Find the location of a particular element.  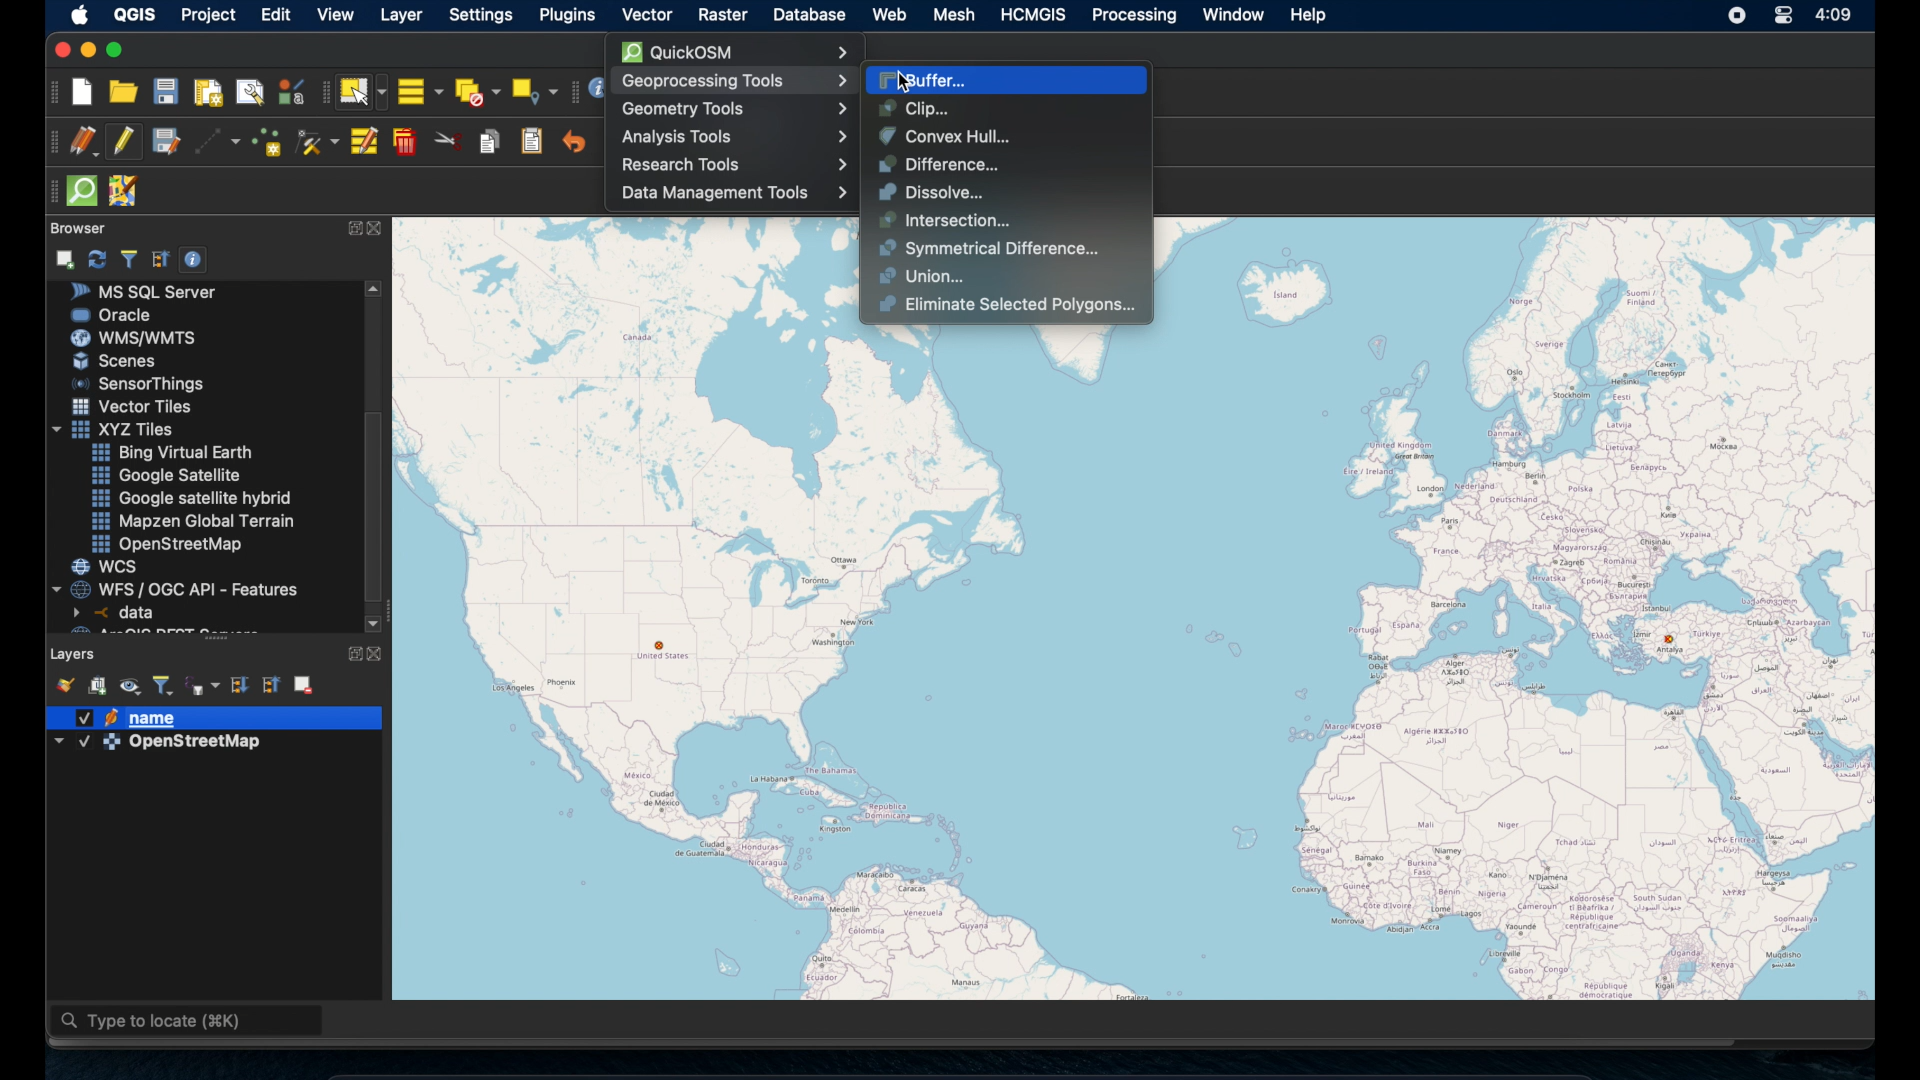

maximize is located at coordinates (119, 50).